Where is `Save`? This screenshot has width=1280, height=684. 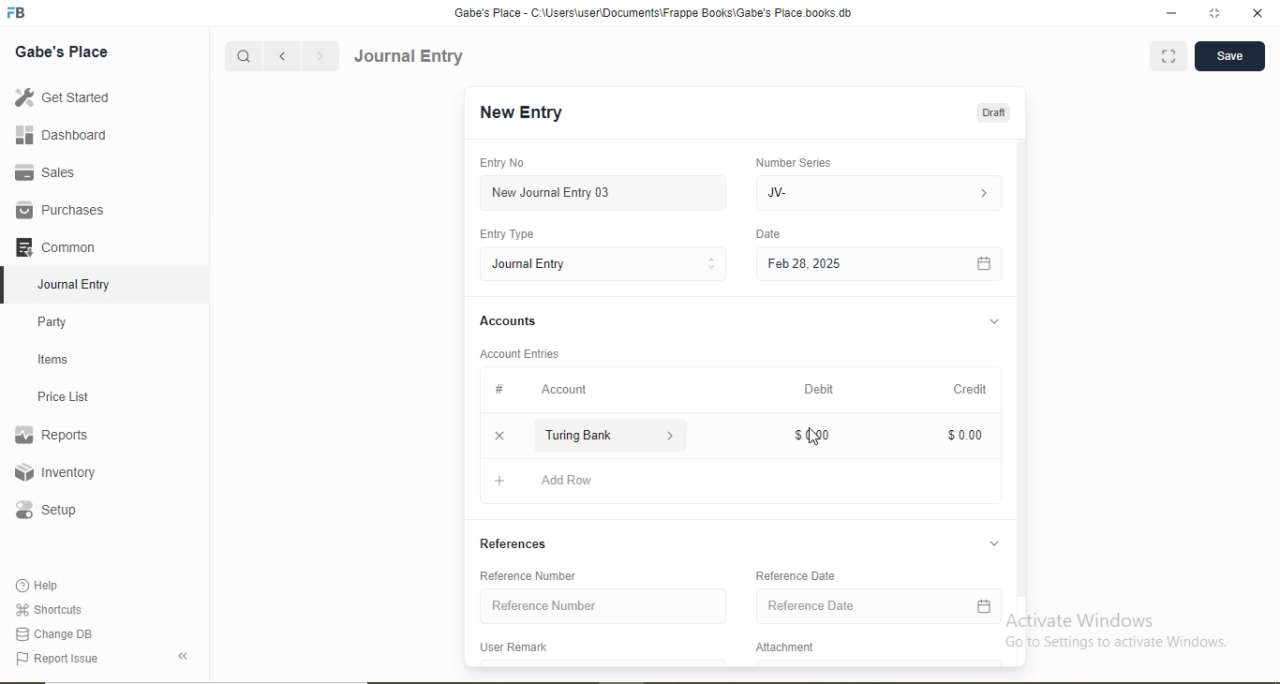 Save is located at coordinates (1229, 54).